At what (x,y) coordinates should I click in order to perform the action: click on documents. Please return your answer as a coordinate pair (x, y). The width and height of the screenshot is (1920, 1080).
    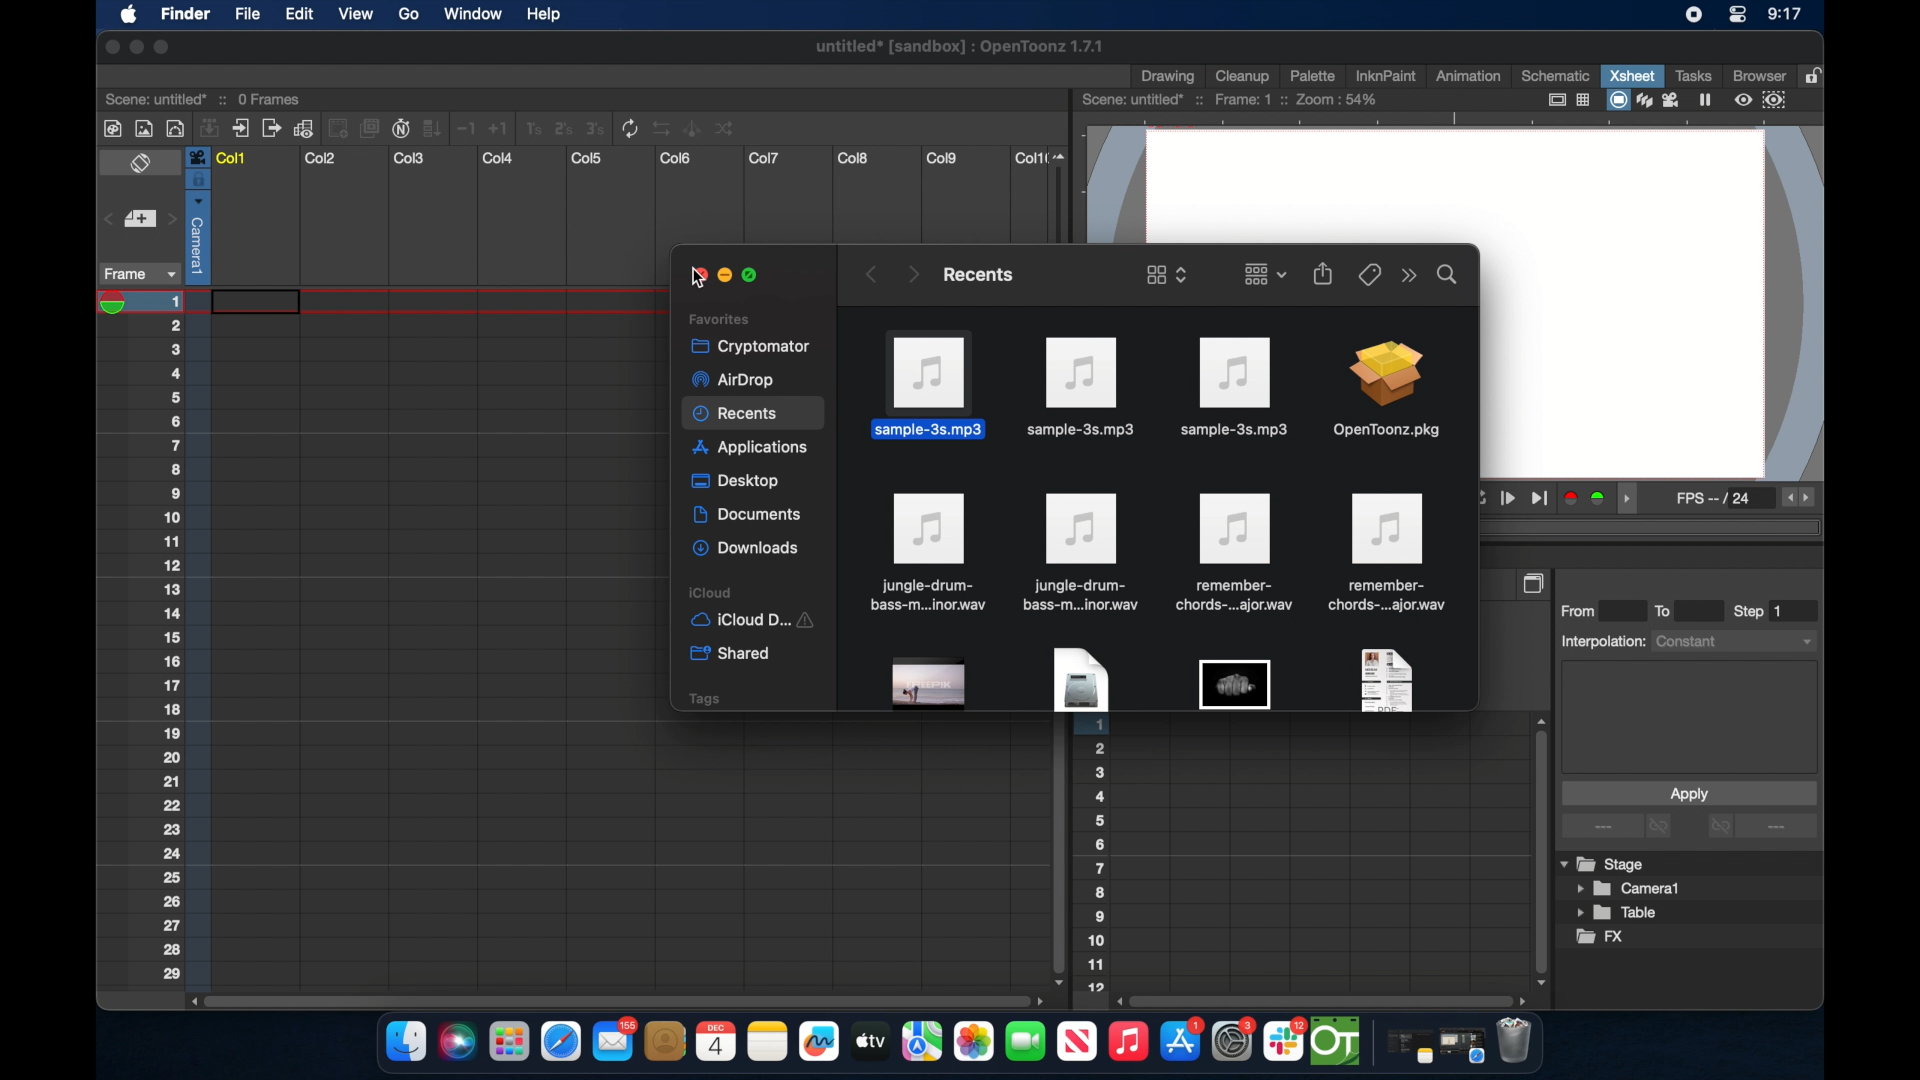
    Looking at the image, I should click on (749, 515).